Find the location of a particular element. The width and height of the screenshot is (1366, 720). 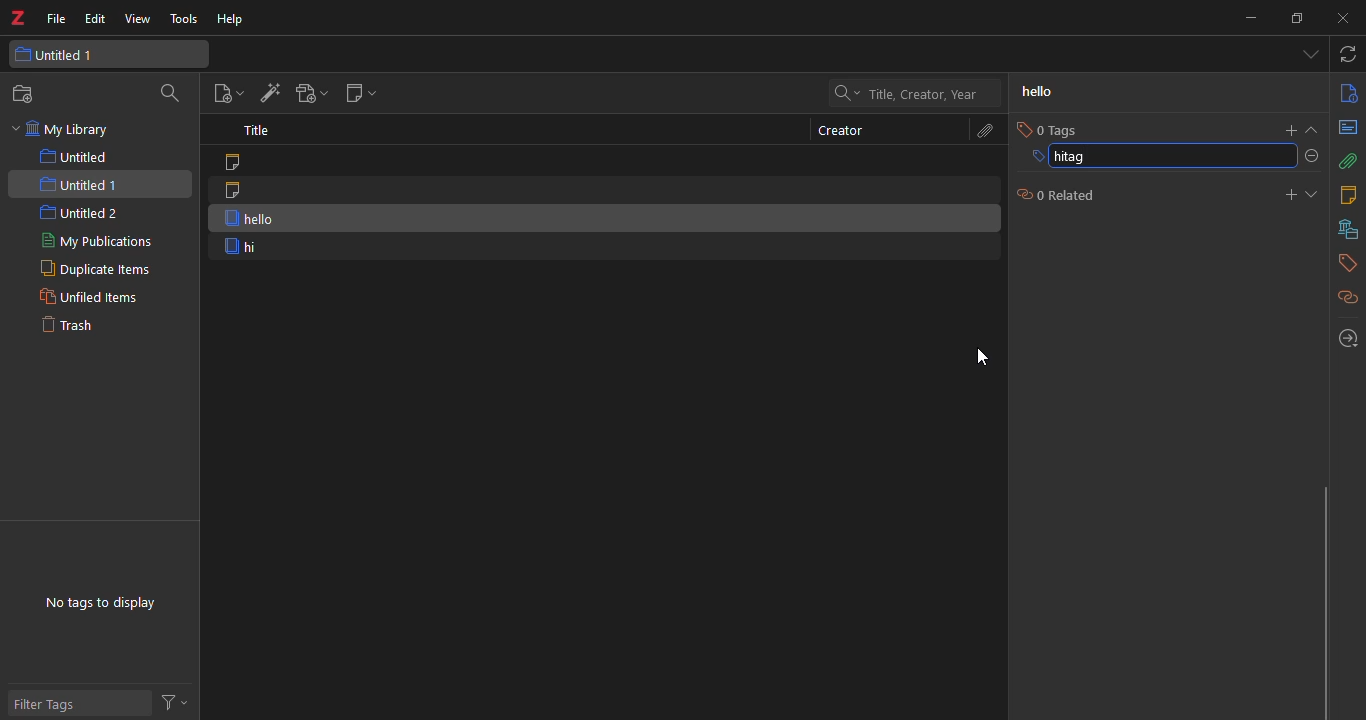

hello is located at coordinates (242, 218).